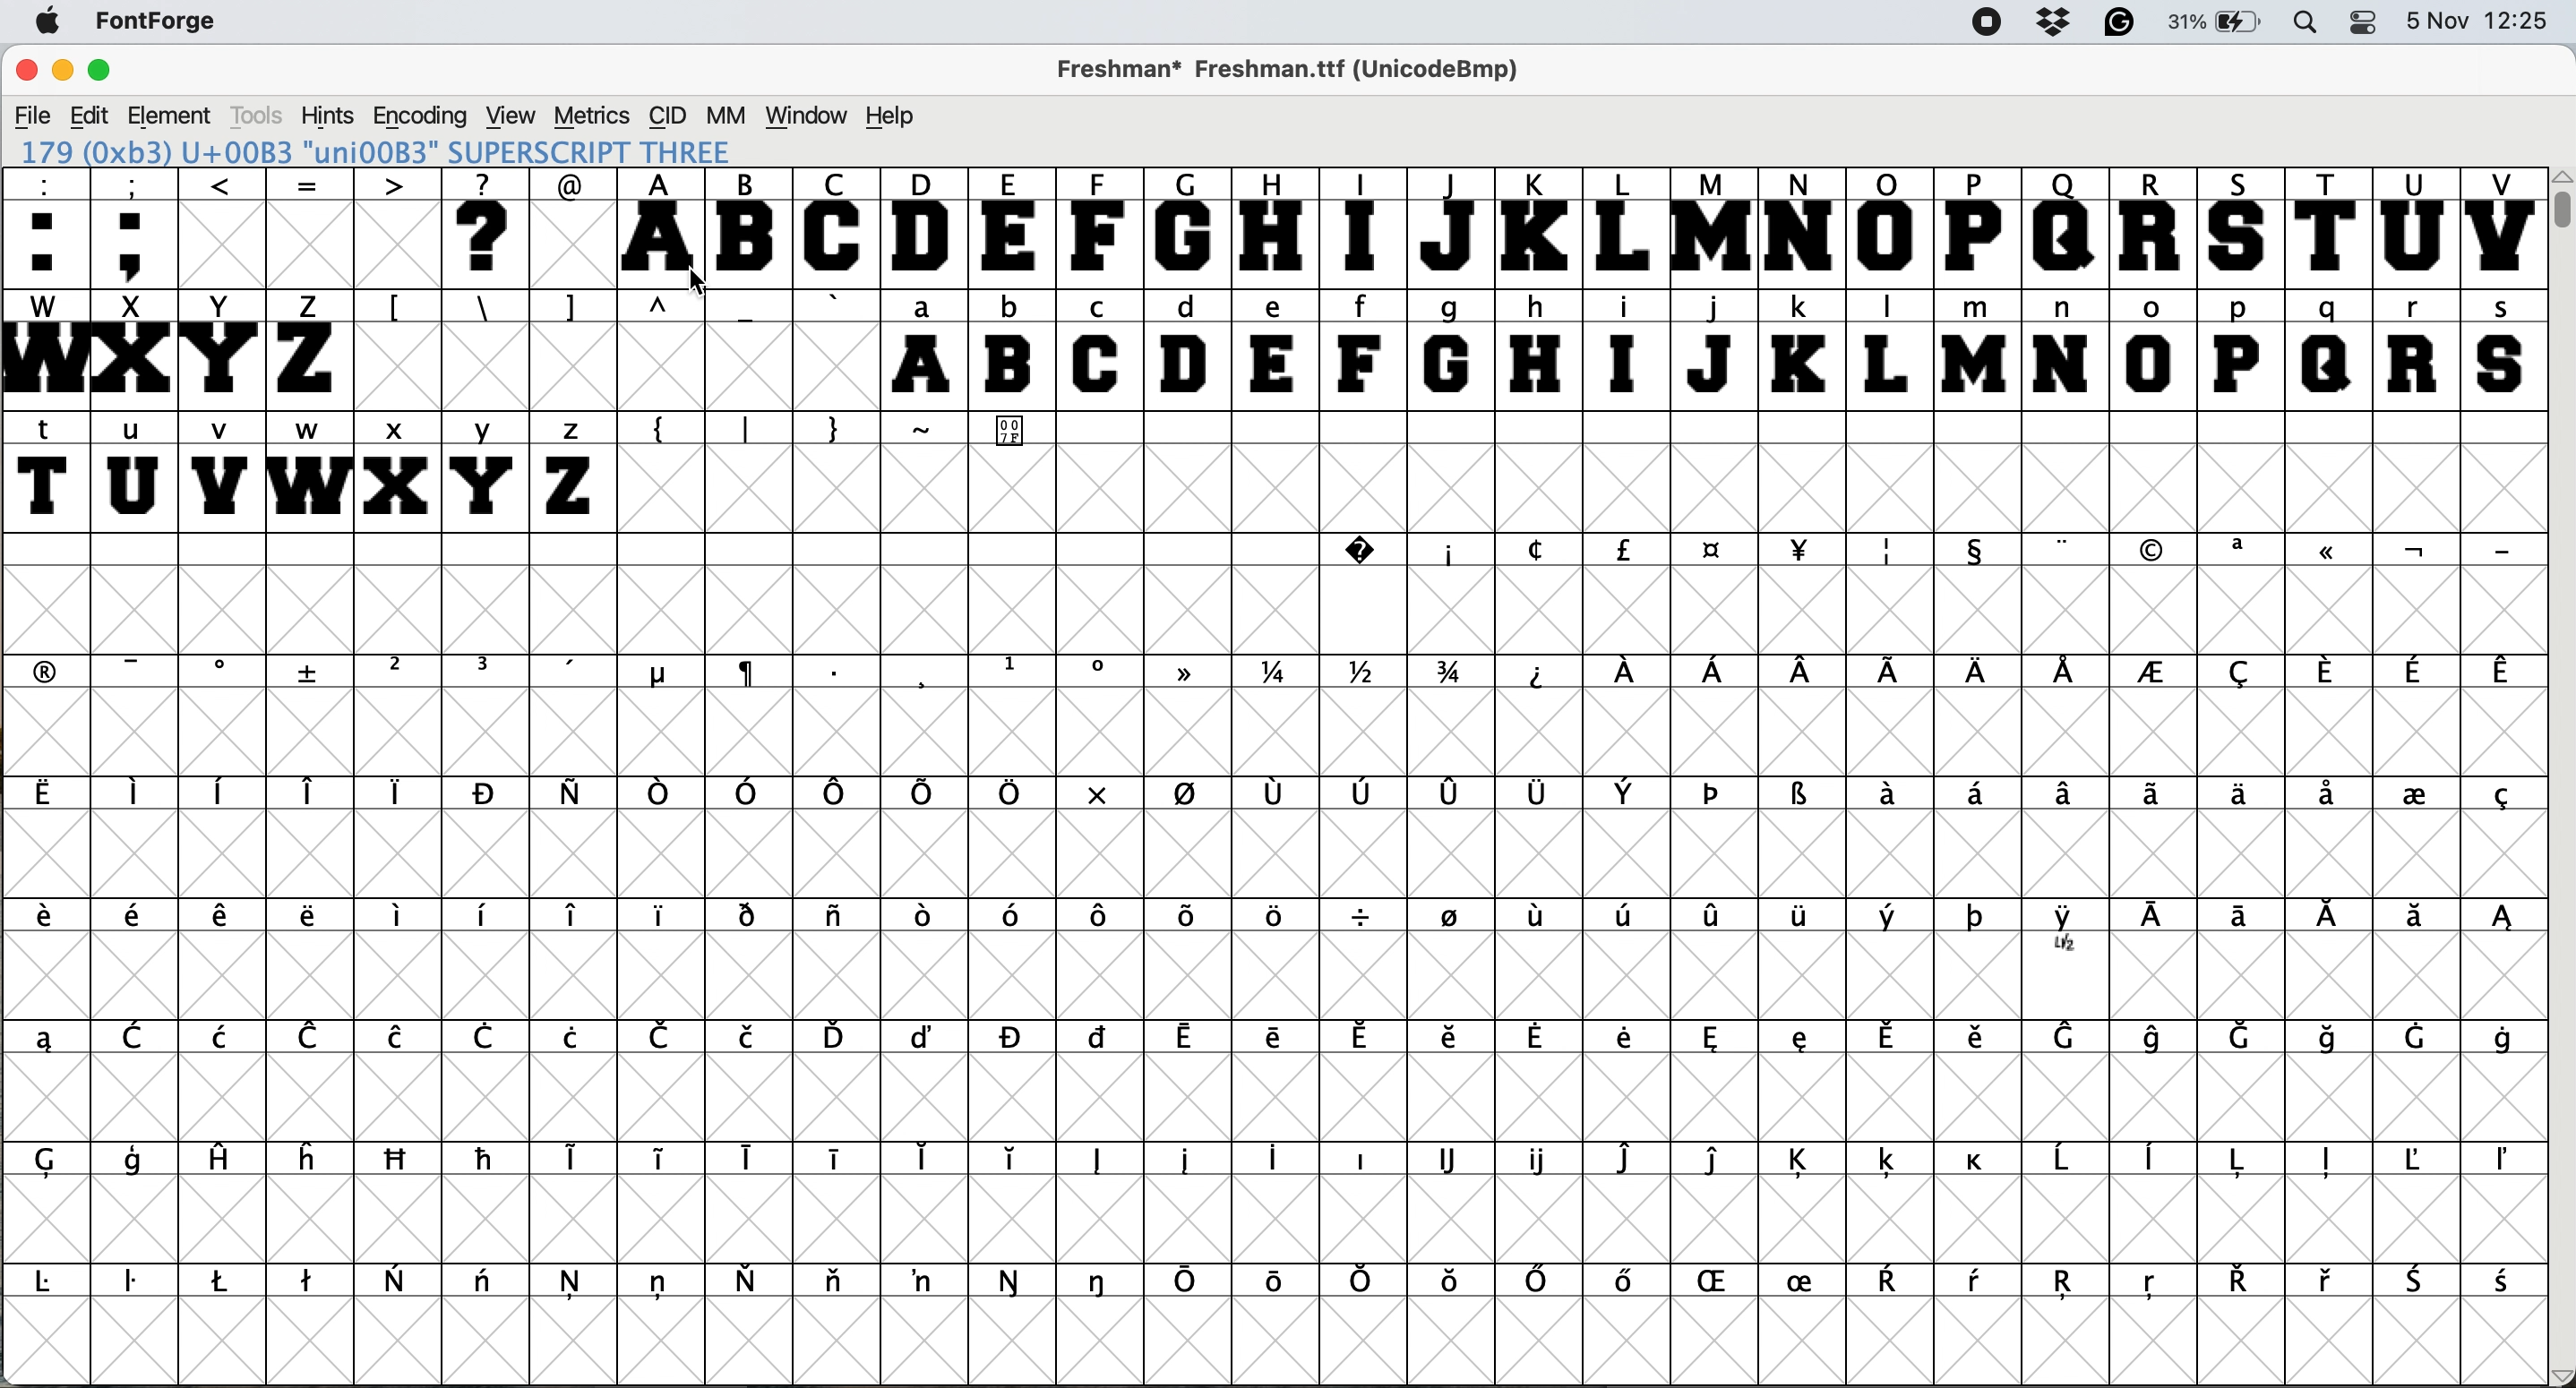  What do you see at coordinates (1107, 1161) in the screenshot?
I see `symbol` at bounding box center [1107, 1161].